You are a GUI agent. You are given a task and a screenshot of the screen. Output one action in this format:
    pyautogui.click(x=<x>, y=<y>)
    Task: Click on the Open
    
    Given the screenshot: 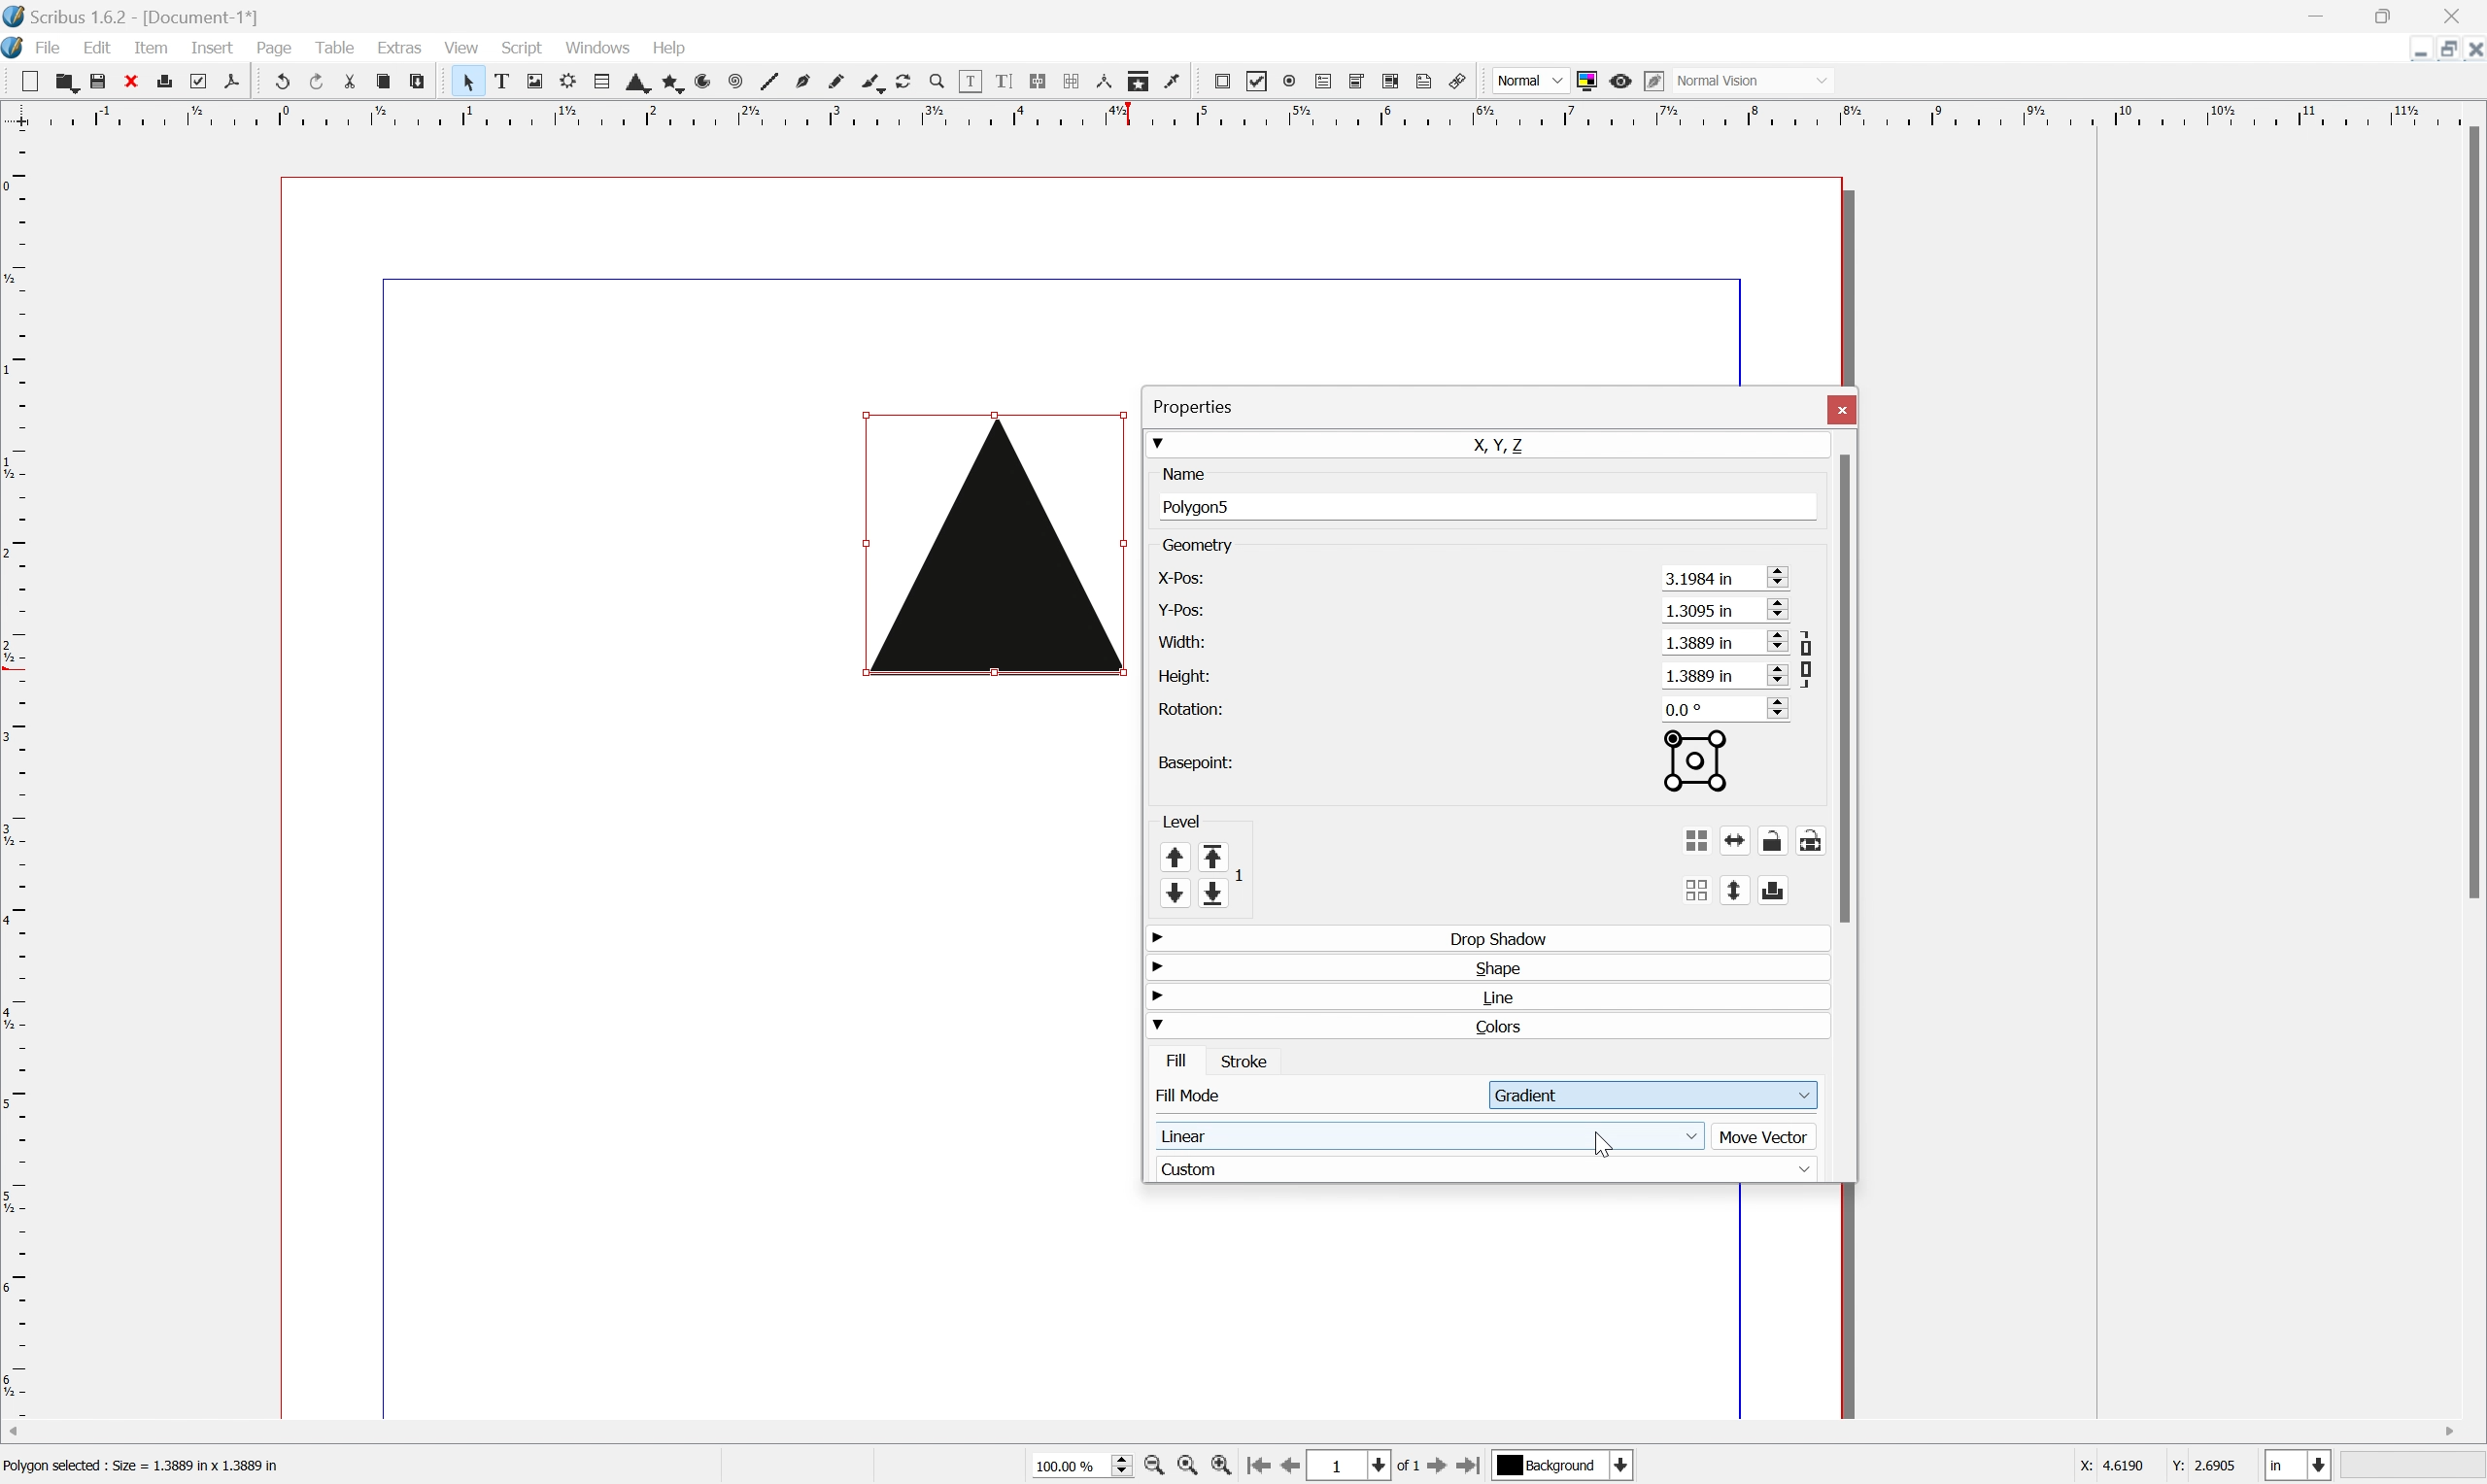 What is the action you would take?
    pyautogui.click(x=61, y=80)
    